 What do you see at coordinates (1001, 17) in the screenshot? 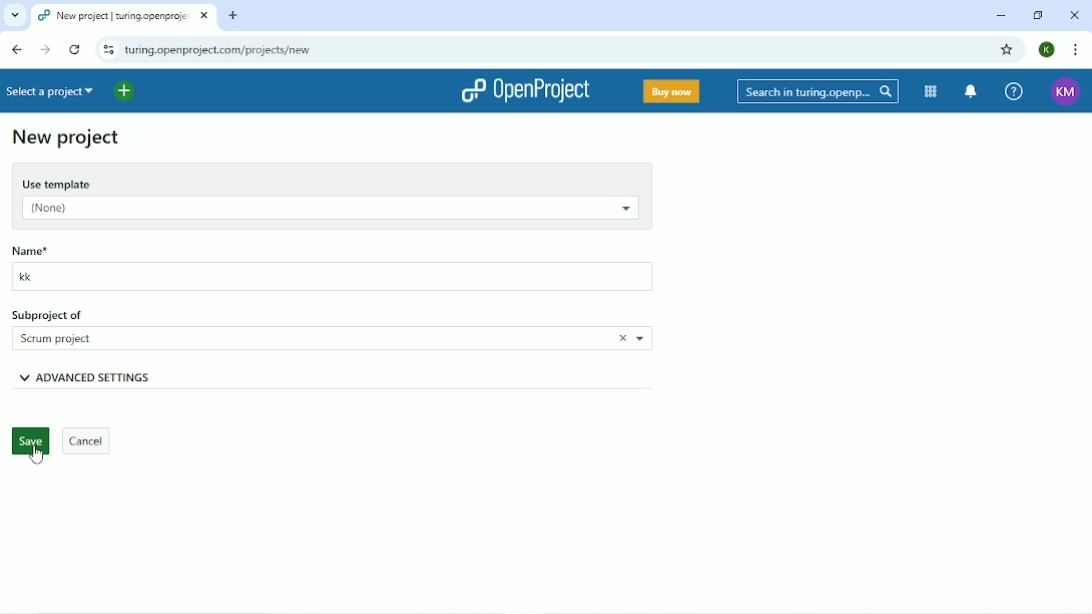
I see `Minimize` at bounding box center [1001, 17].